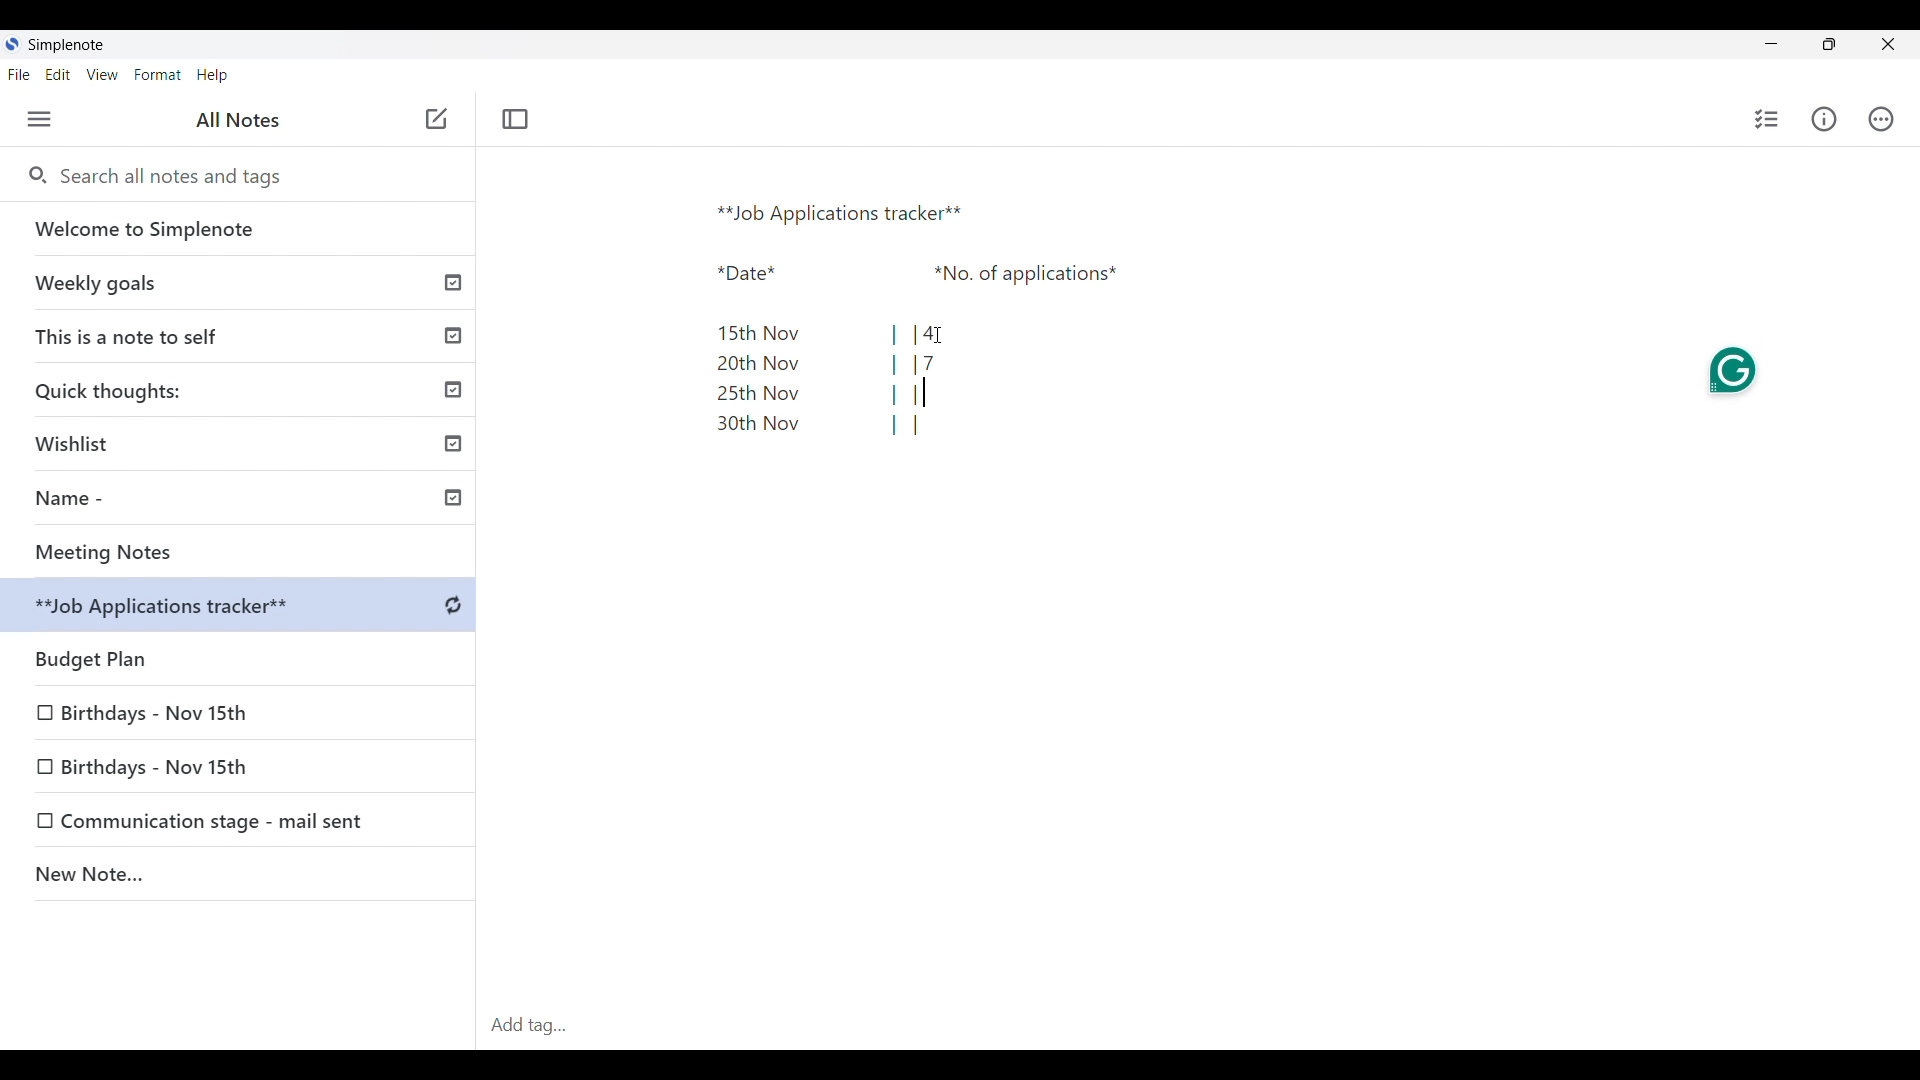 The image size is (1920, 1080). I want to click on Birthdays - Nov 15th, so click(192, 764).